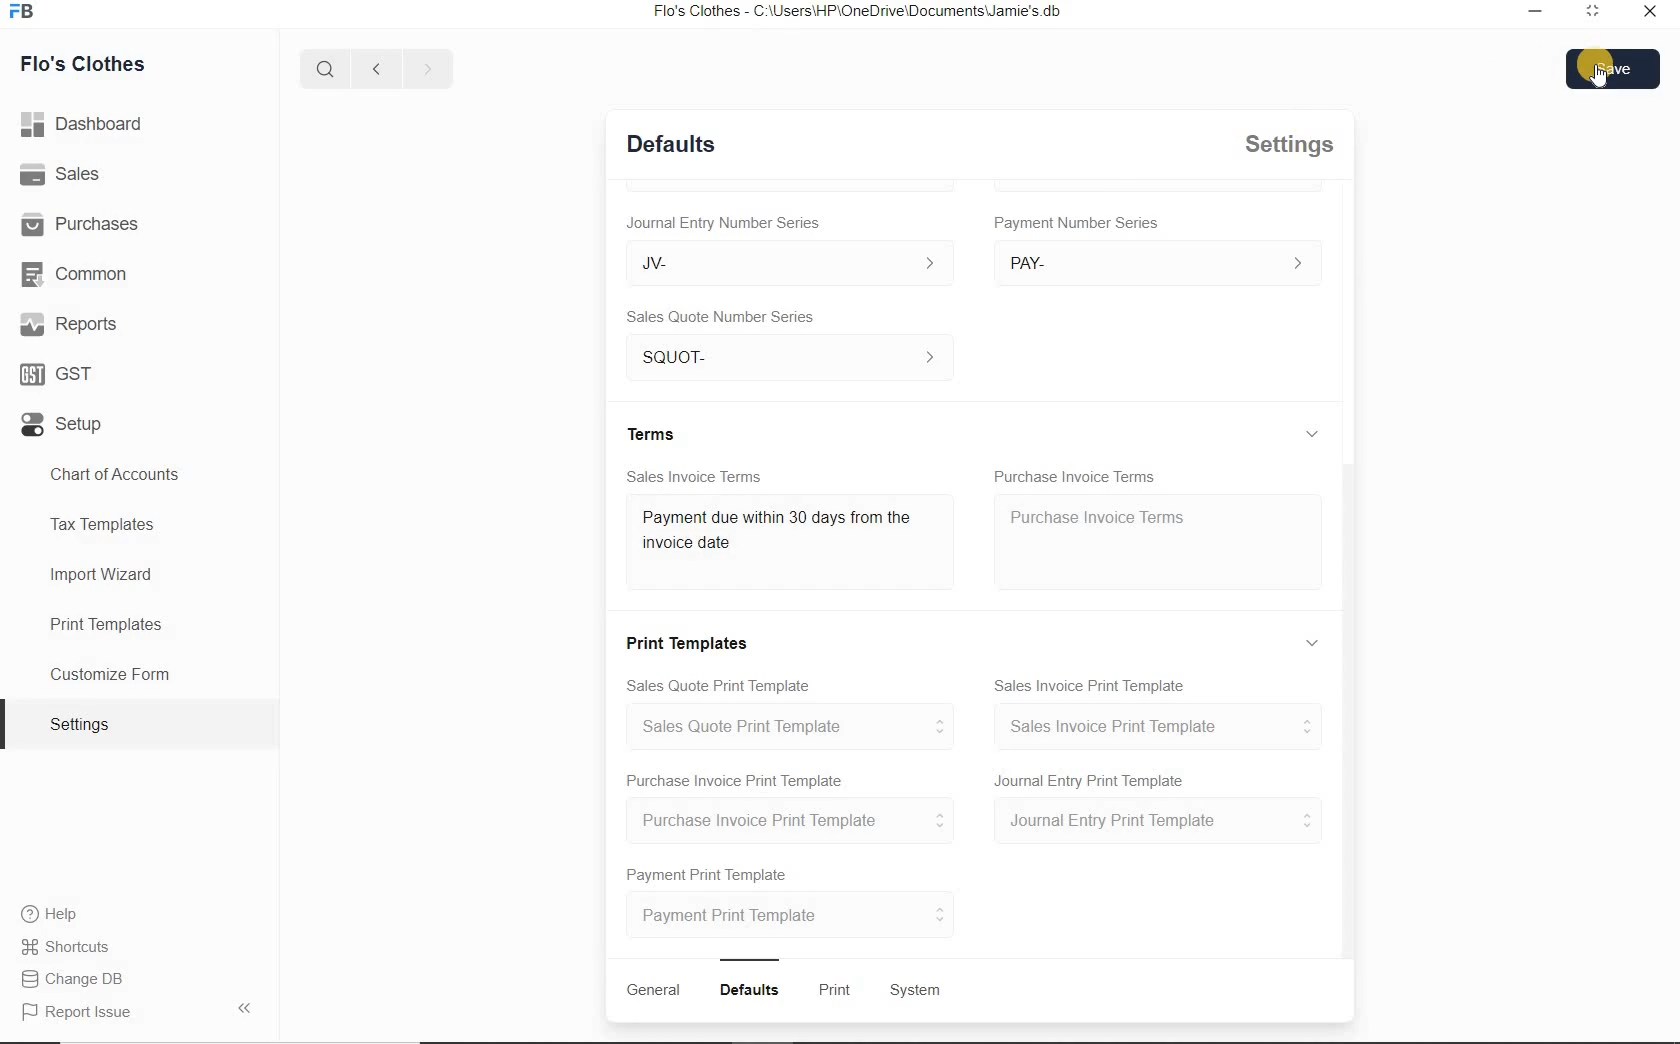 The height and width of the screenshot is (1044, 1680). Describe the element at coordinates (855, 11) in the screenshot. I see `Flo's Clothes - C:\Users\HP'\OneDrive\Documents\Jamie's.db` at that location.